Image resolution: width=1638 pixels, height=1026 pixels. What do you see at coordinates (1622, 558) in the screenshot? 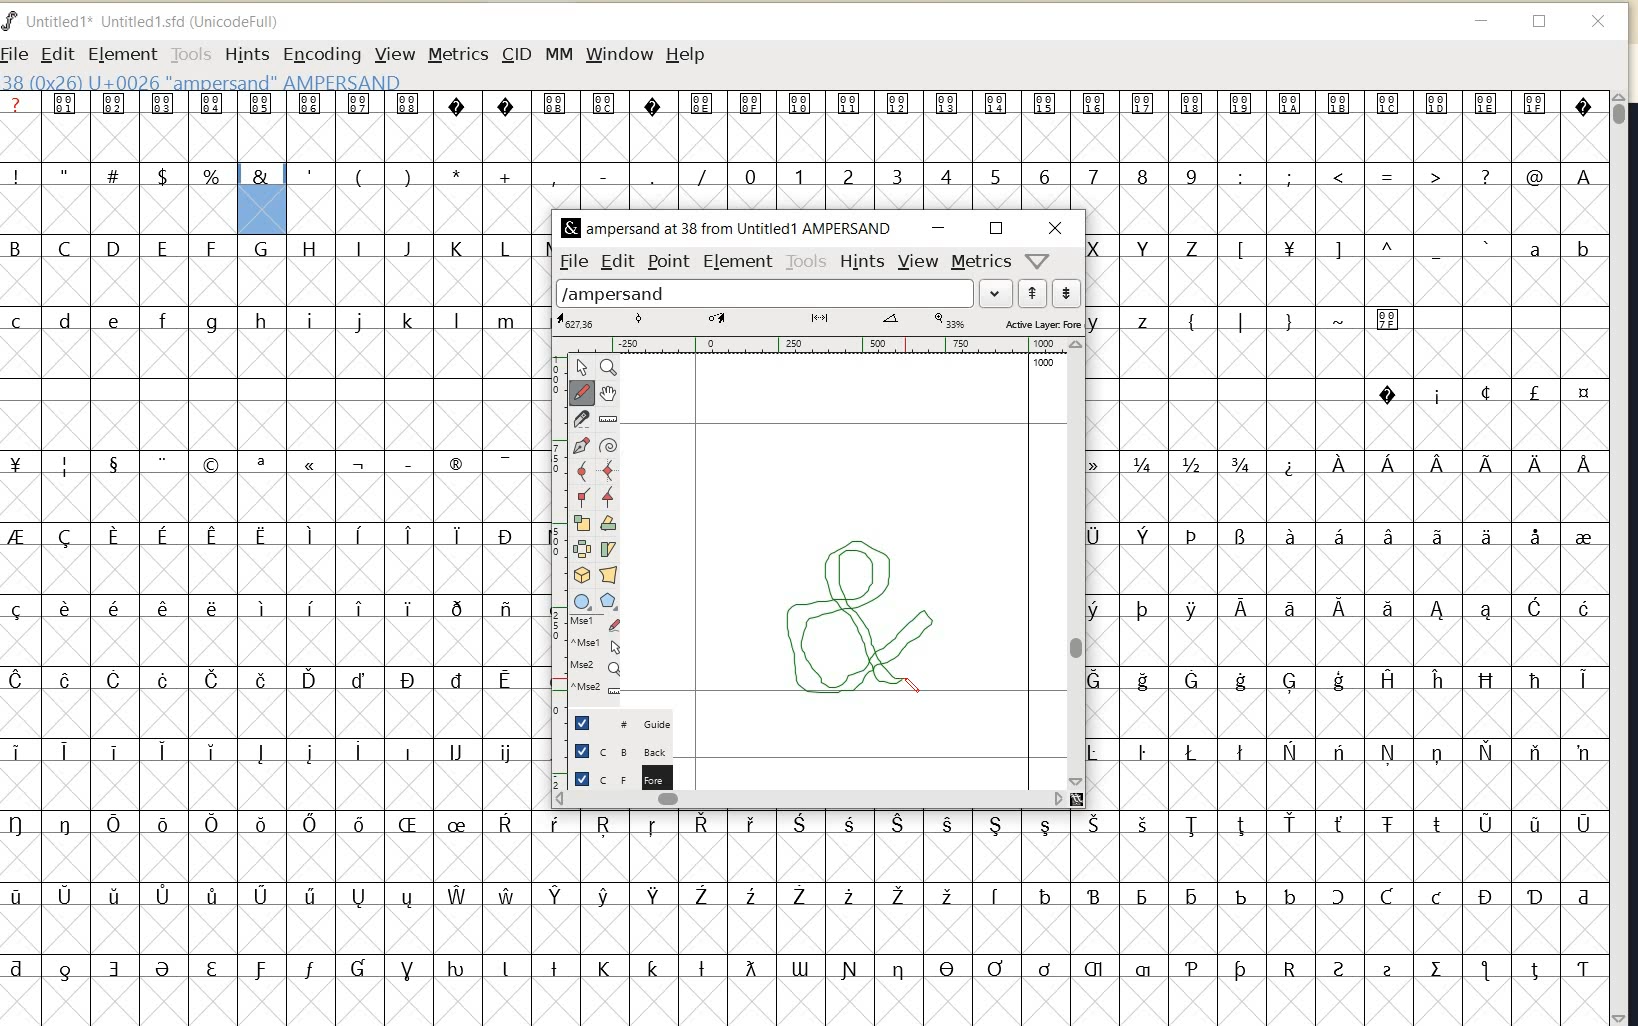
I see `SCROLLBAR` at bounding box center [1622, 558].